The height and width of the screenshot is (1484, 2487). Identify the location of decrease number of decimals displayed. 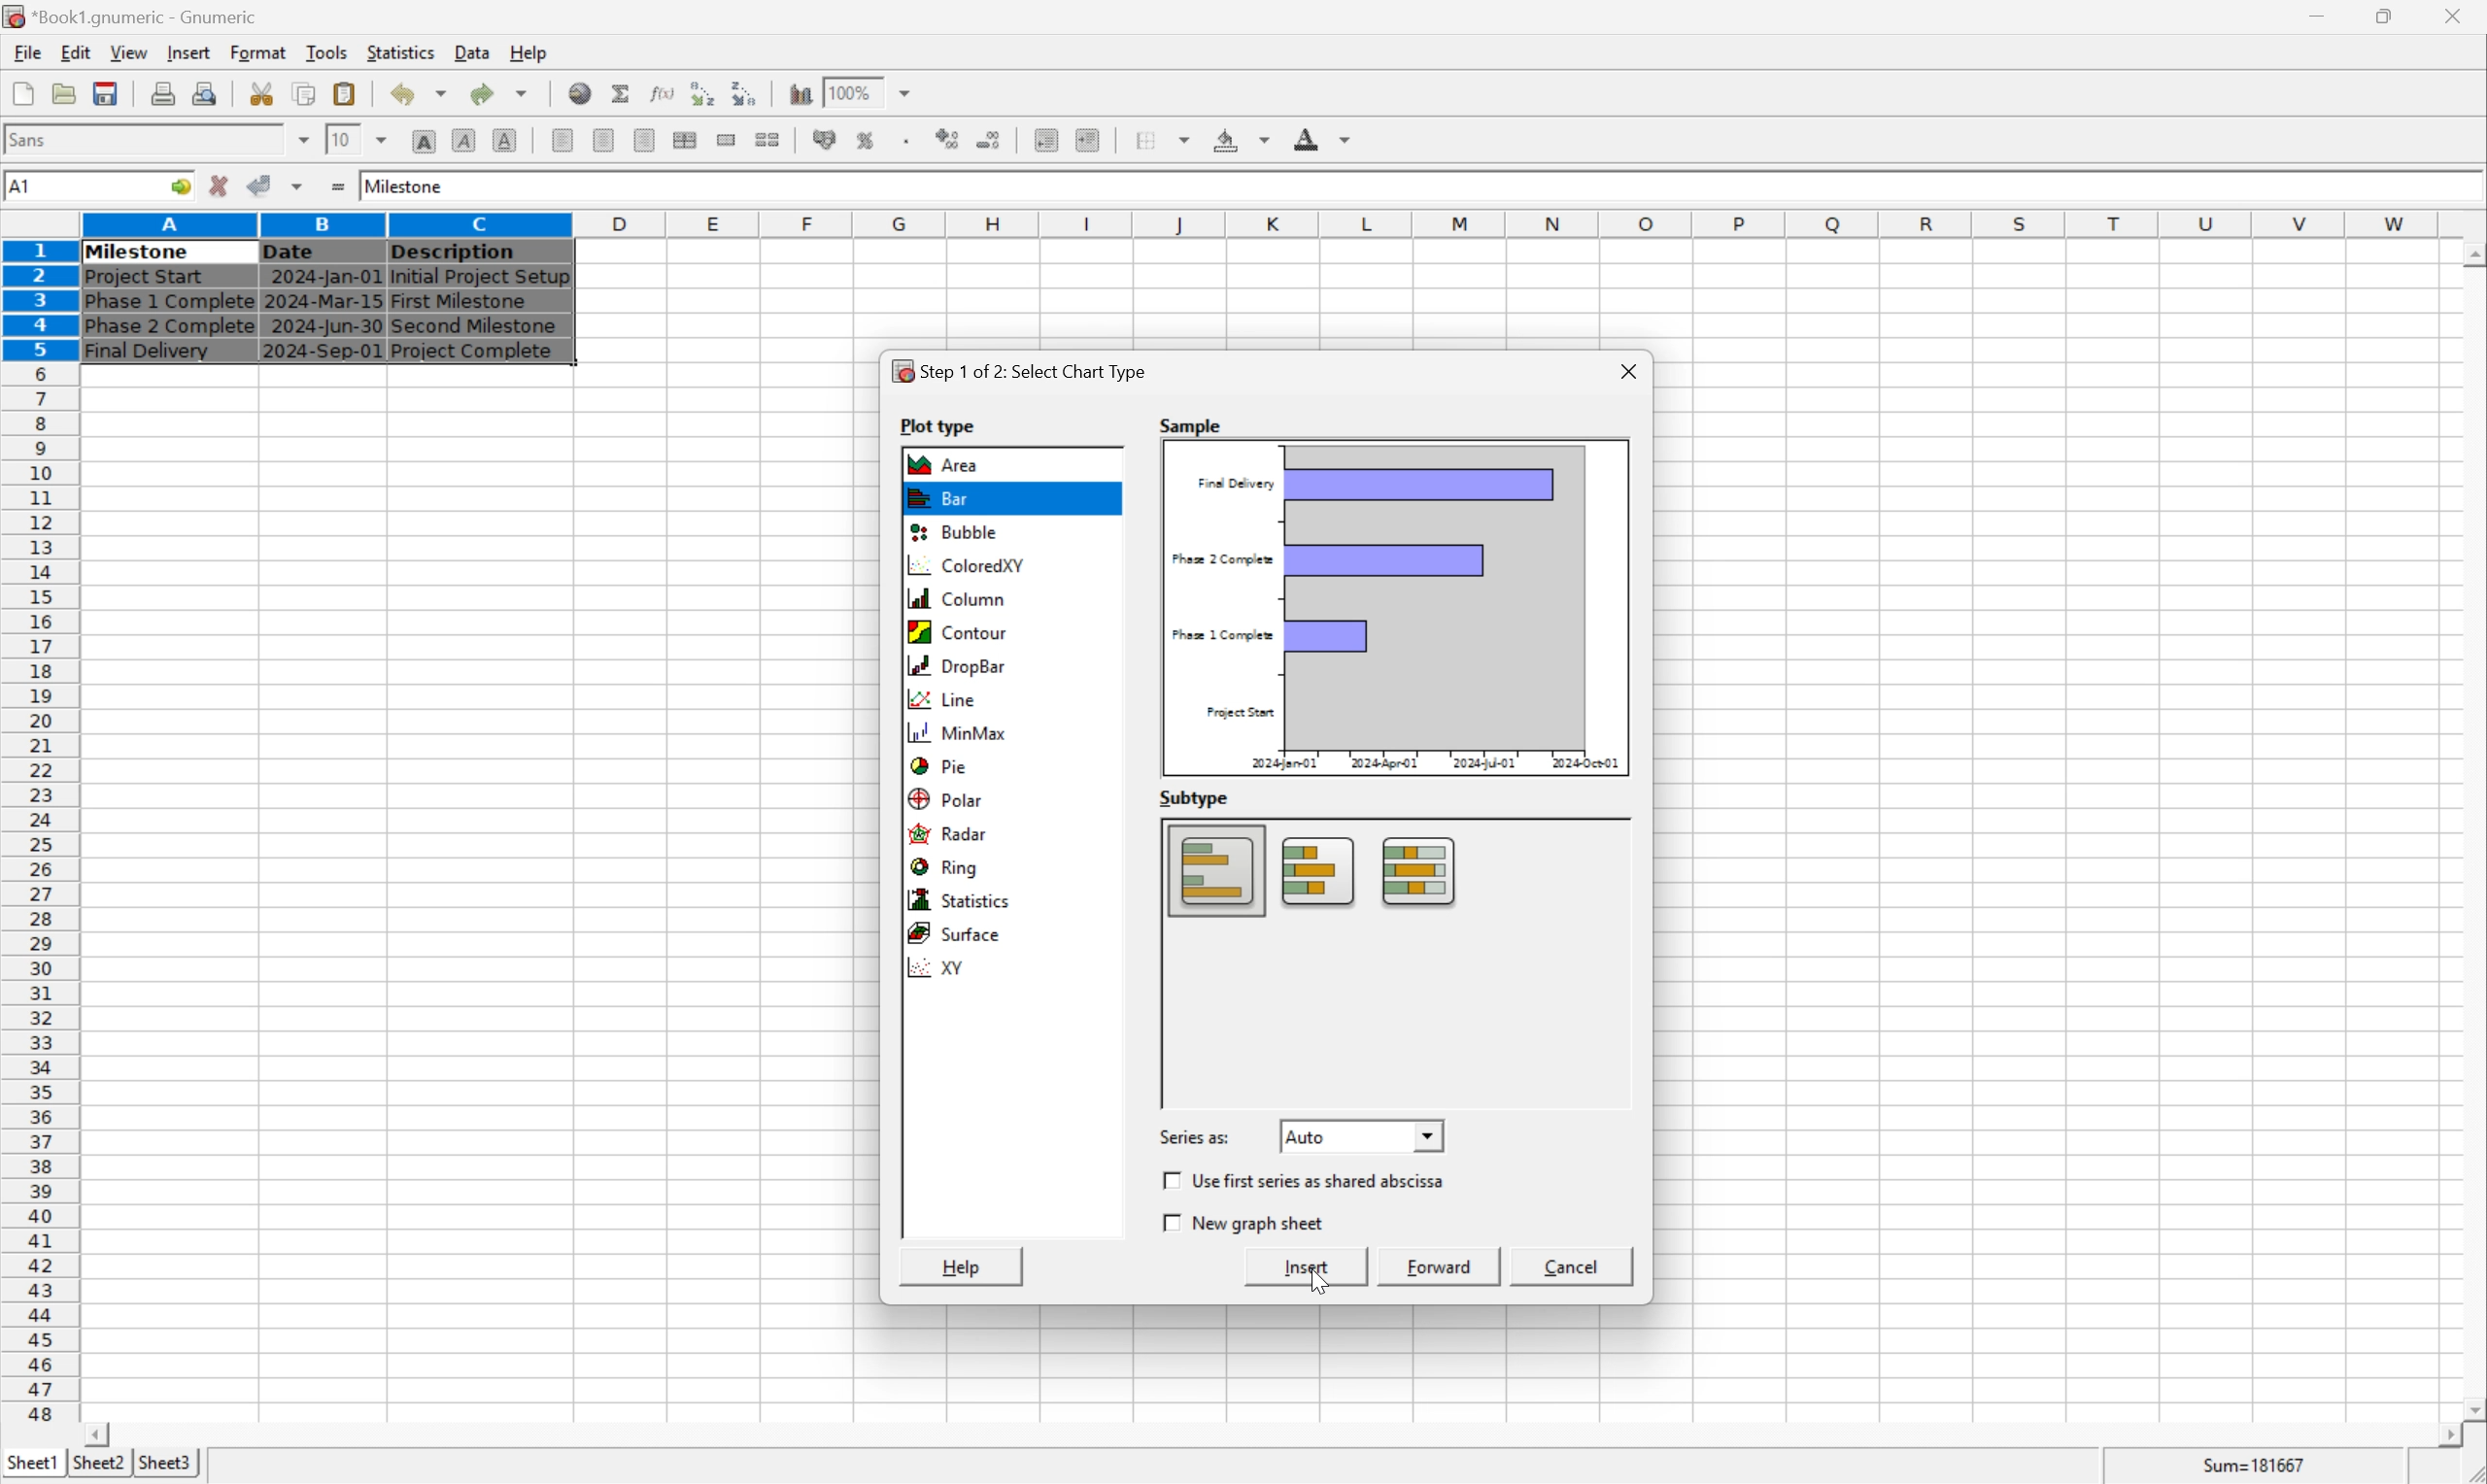
(993, 142).